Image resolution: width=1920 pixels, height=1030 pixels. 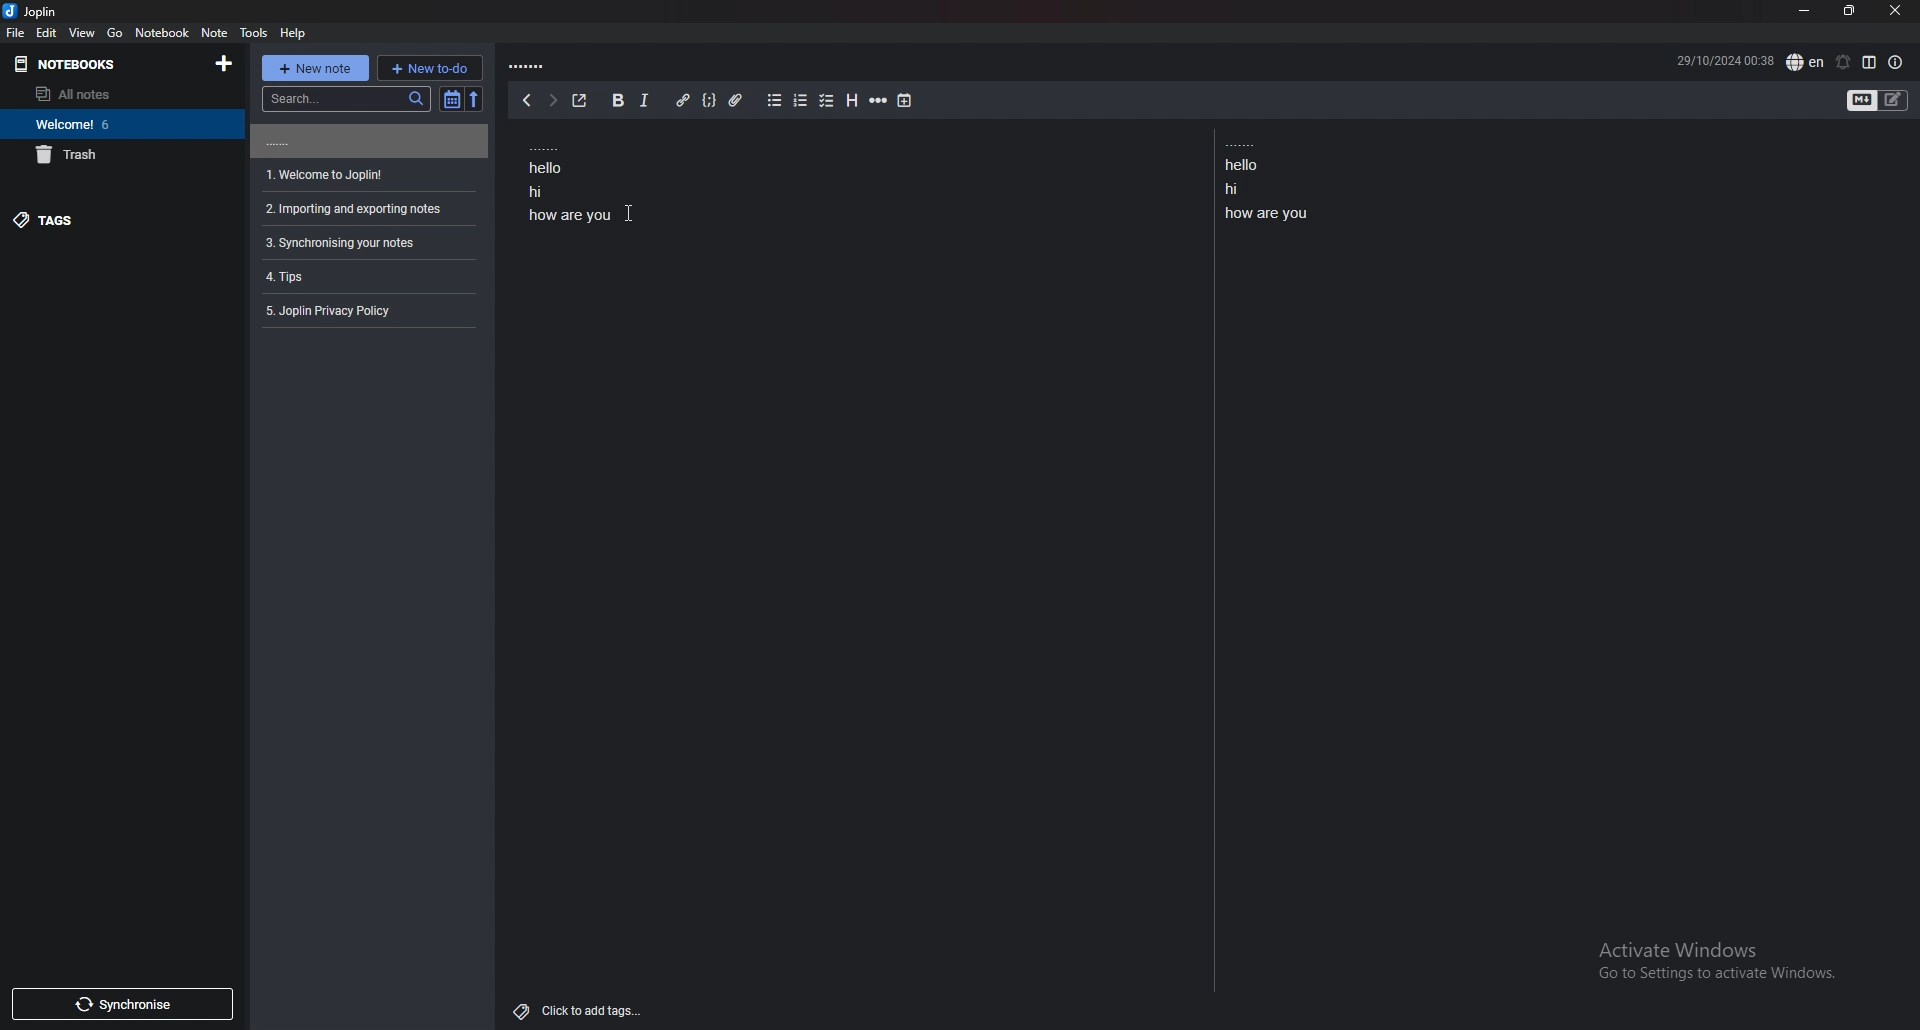 I want to click on bulleted list, so click(x=775, y=101).